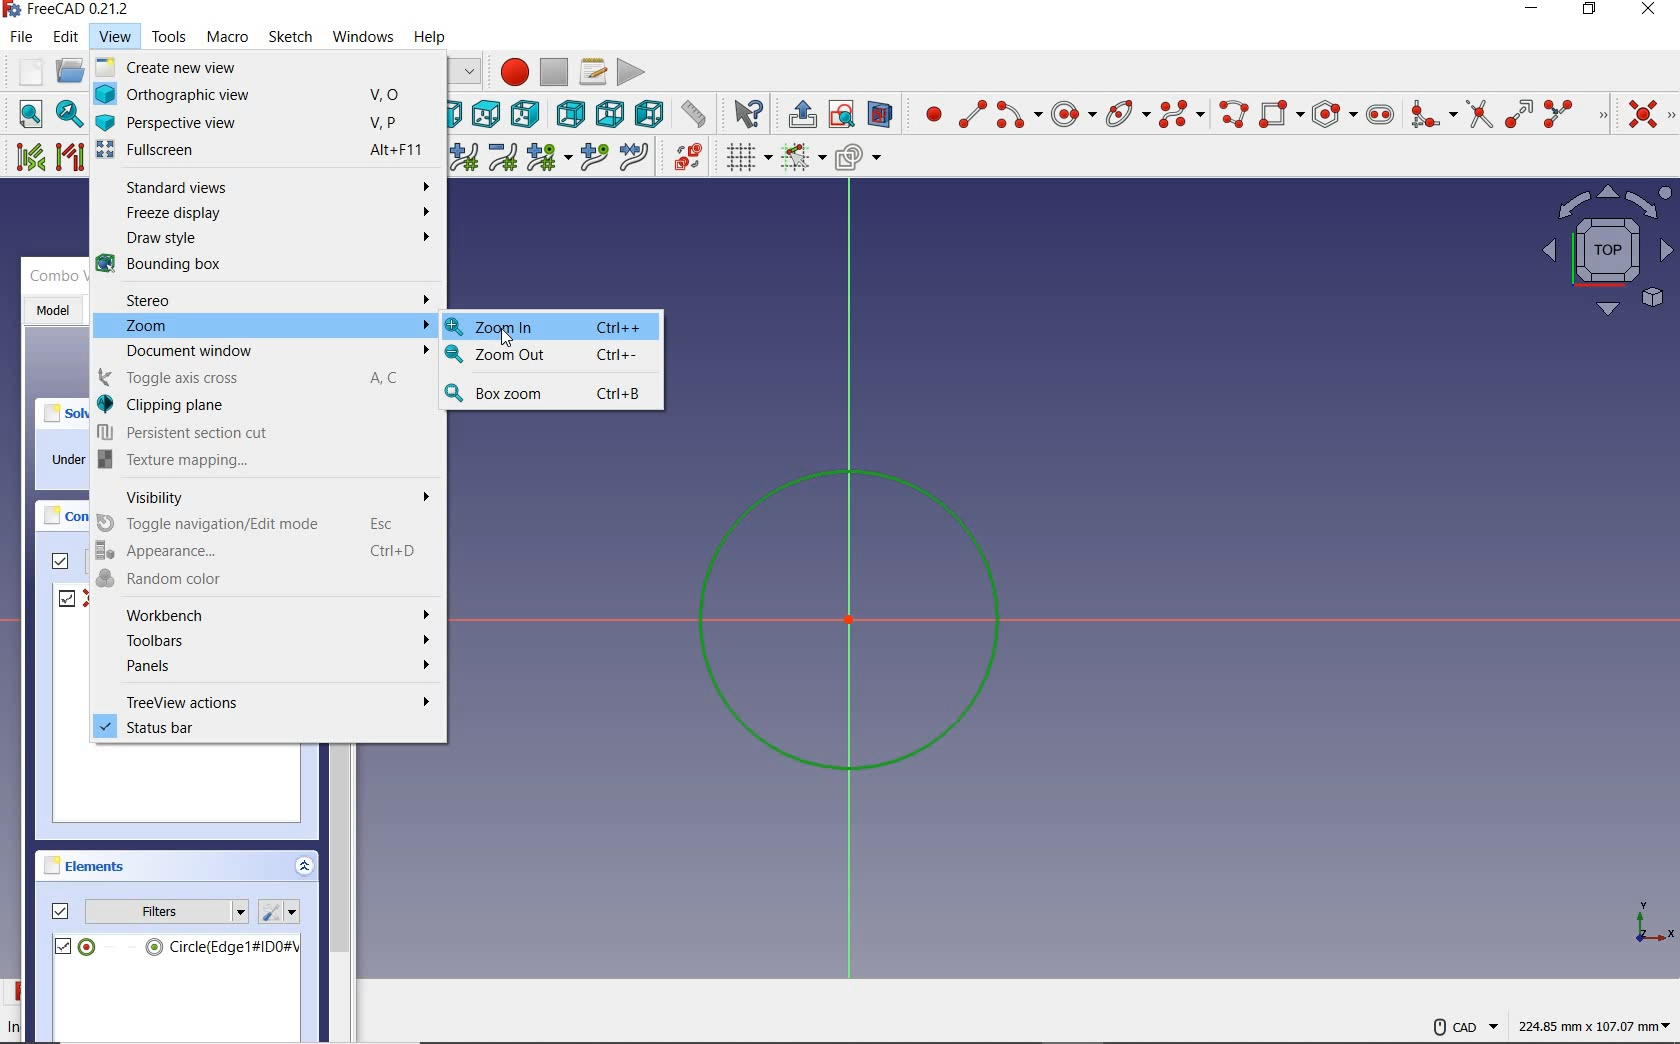 Image resolution: width=1680 pixels, height=1044 pixels. What do you see at coordinates (1334, 113) in the screenshot?
I see `create regular polygon` at bounding box center [1334, 113].